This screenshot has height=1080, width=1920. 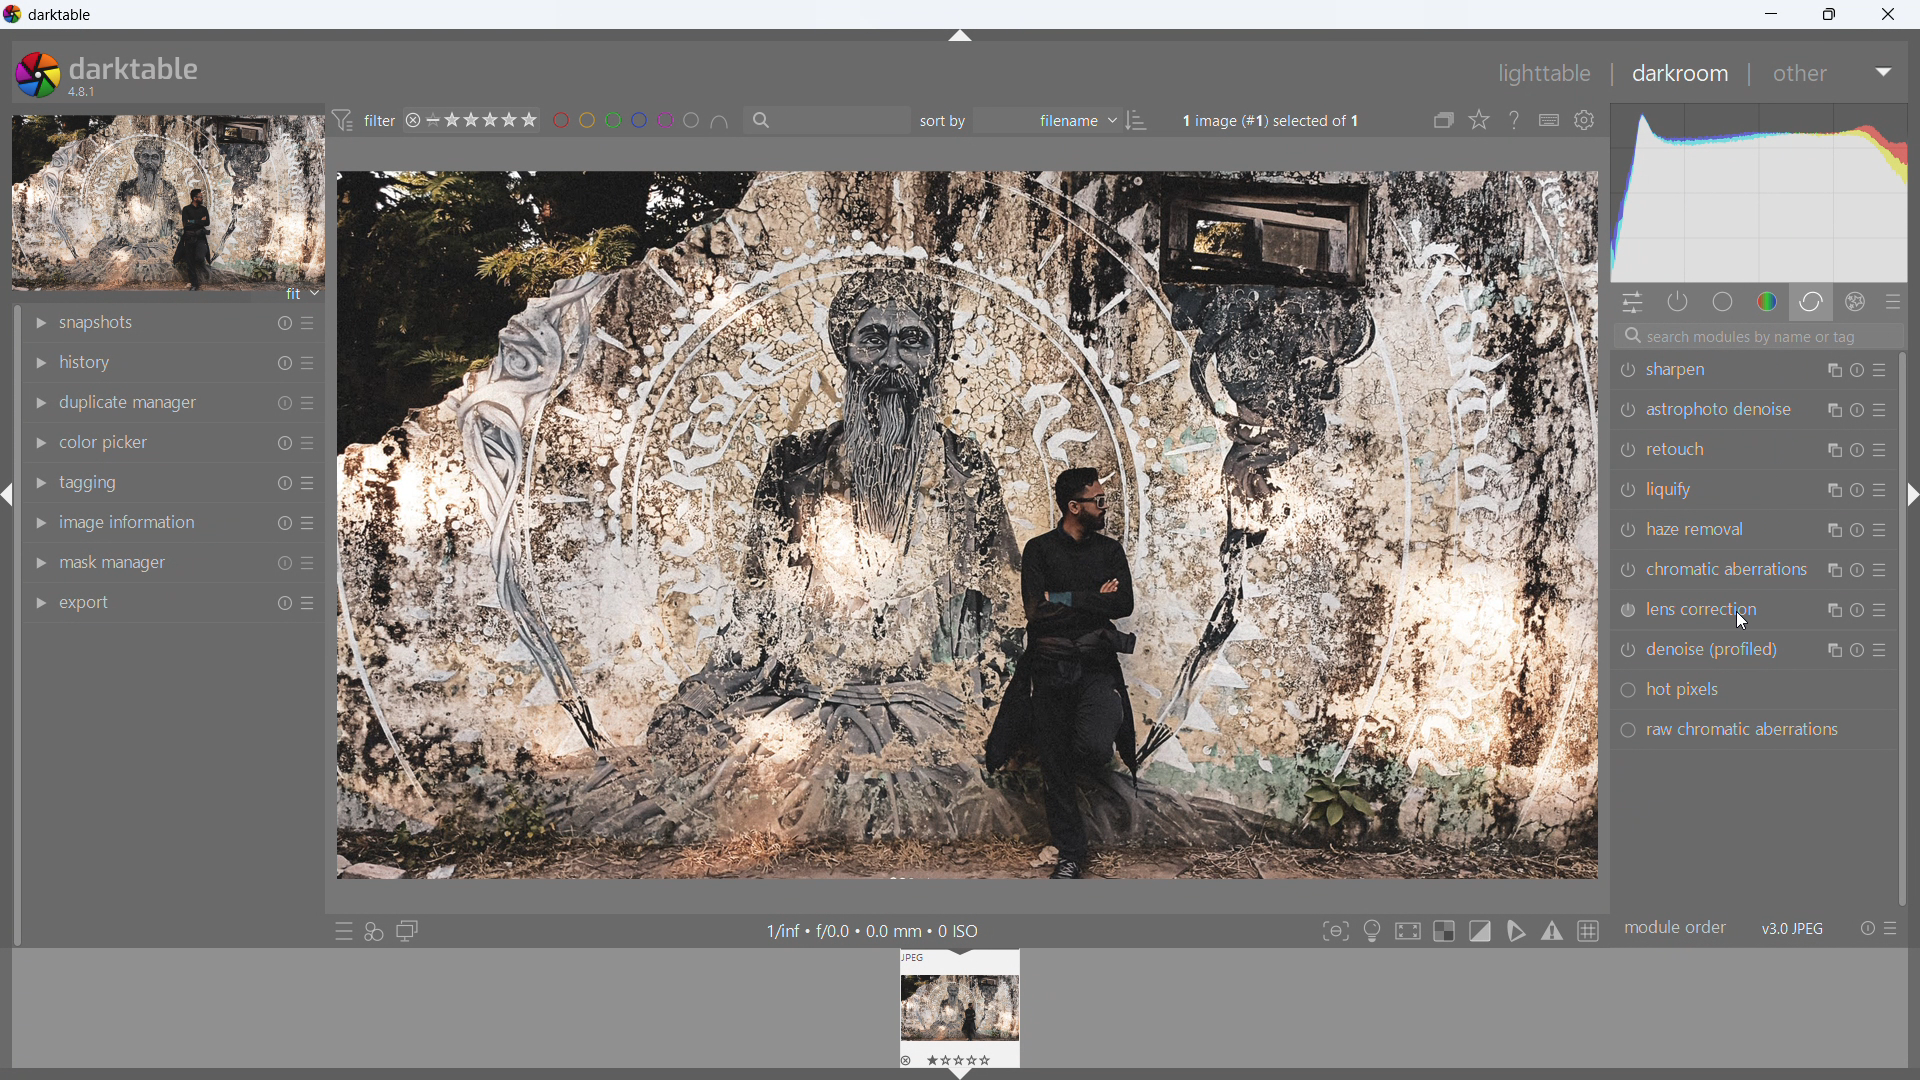 What do you see at coordinates (1680, 371) in the screenshot?
I see `sharpen` at bounding box center [1680, 371].